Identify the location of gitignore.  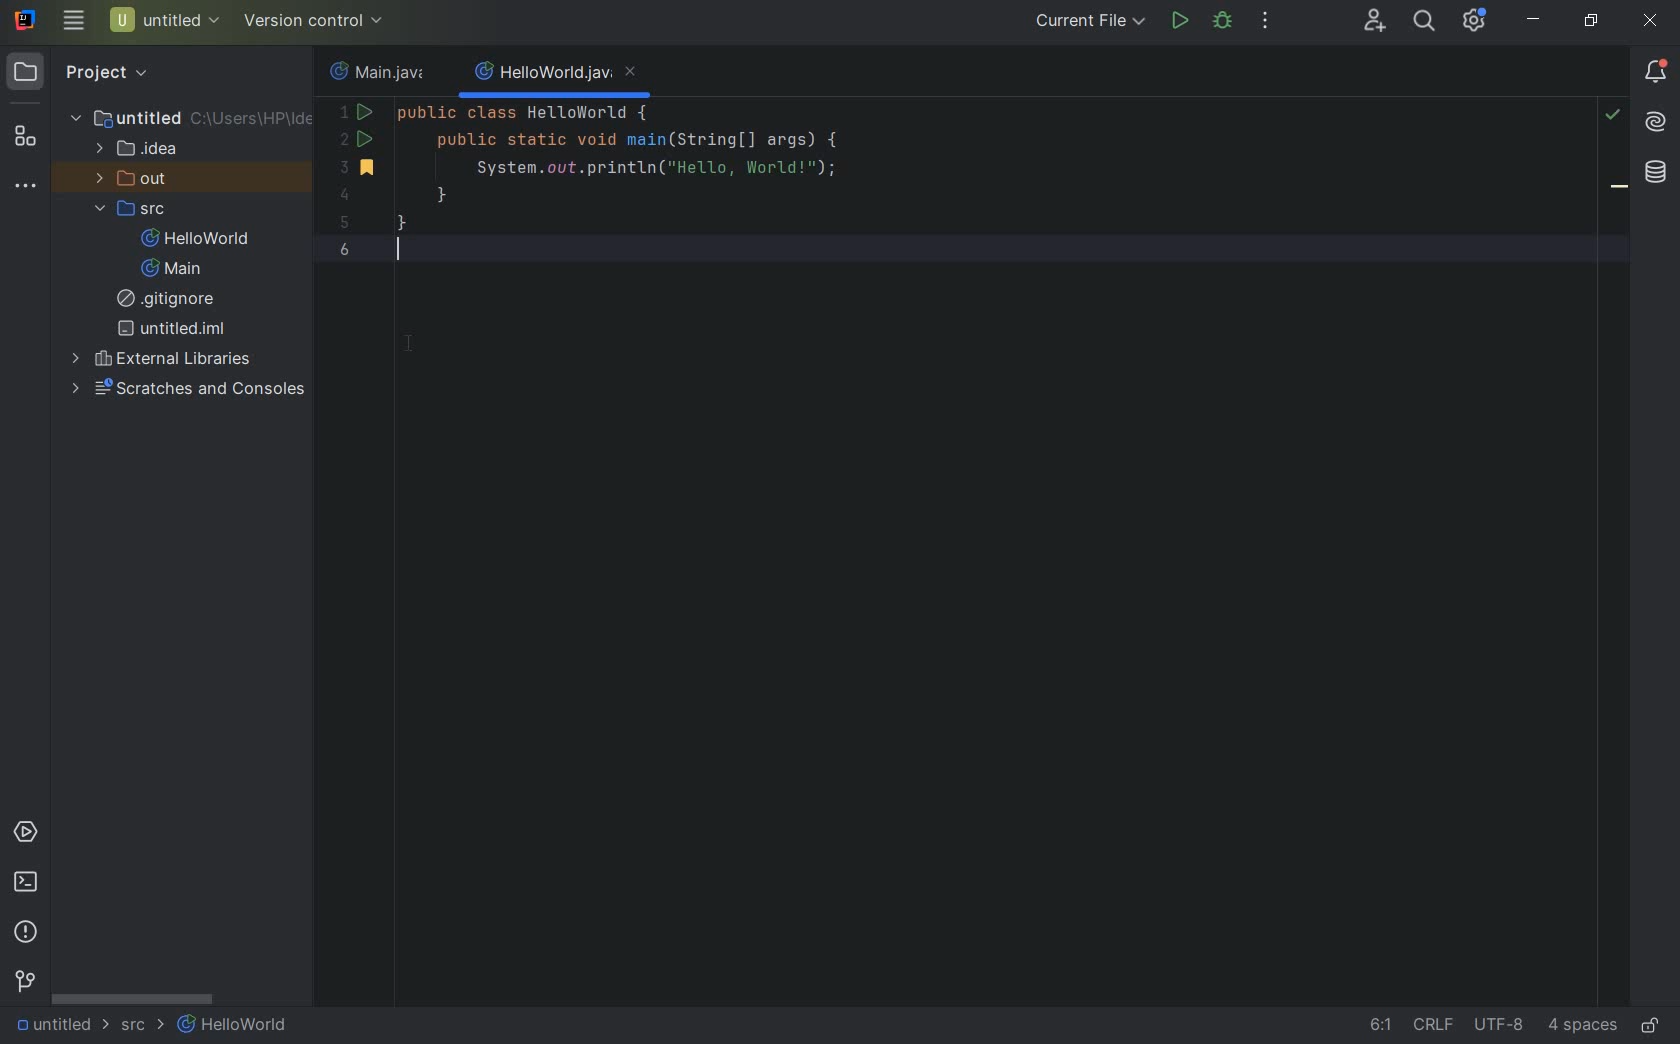
(171, 301).